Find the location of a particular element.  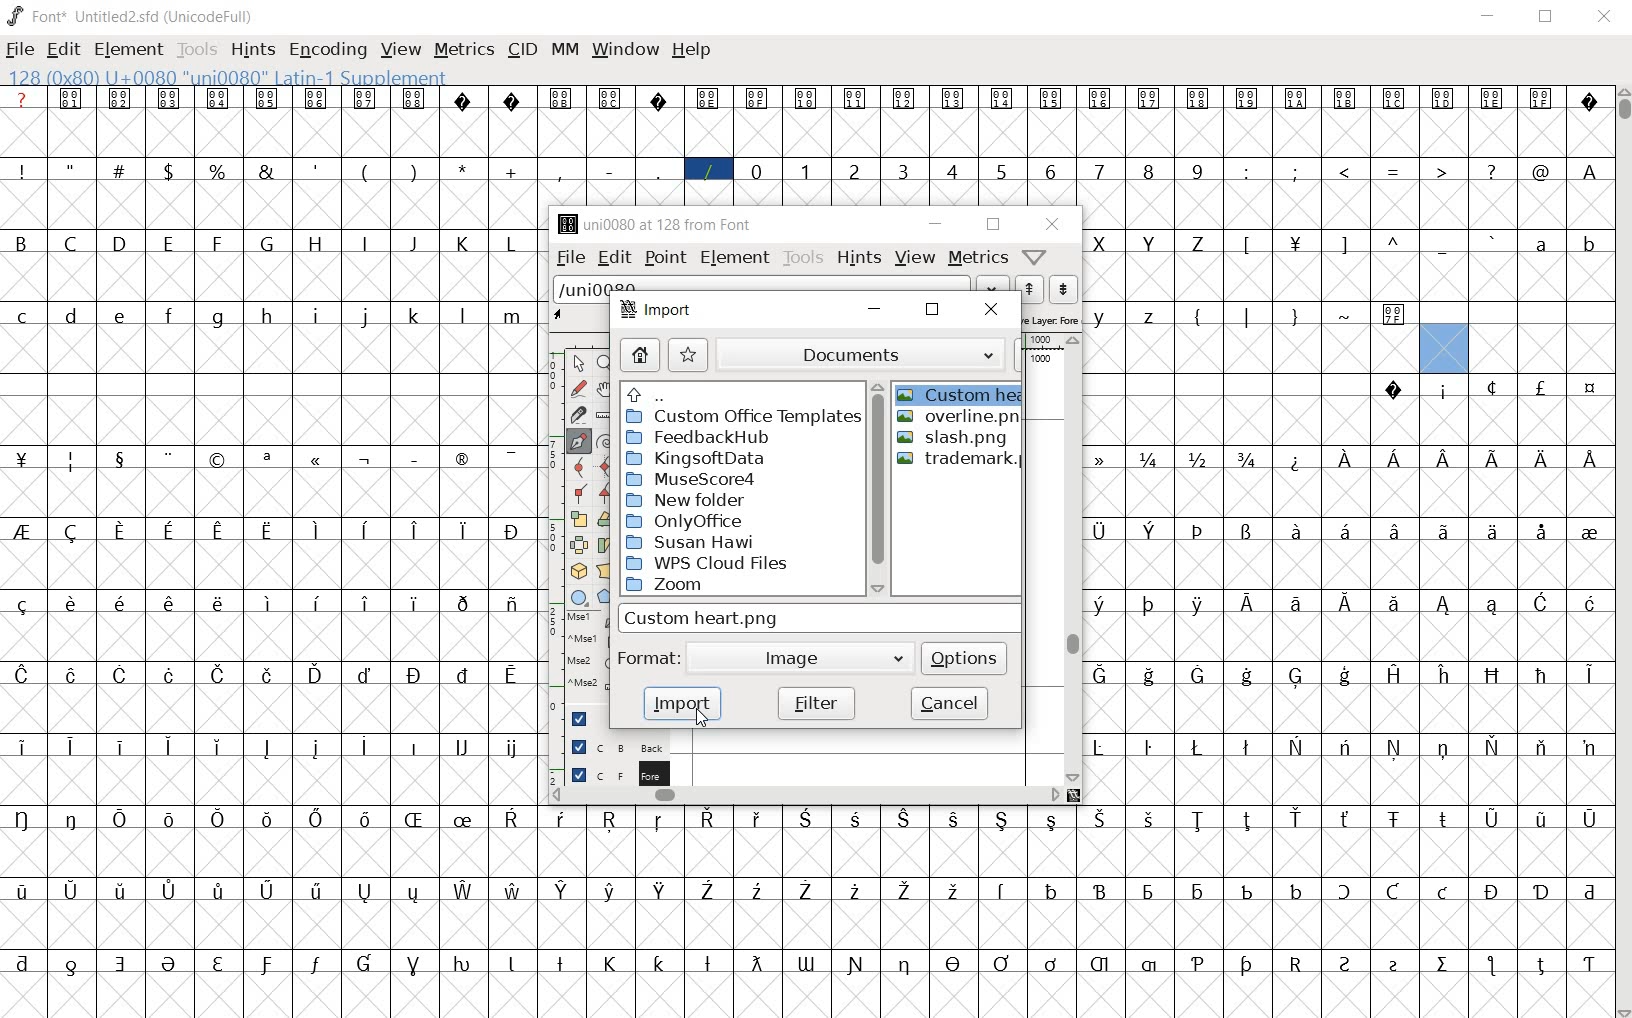

glyph is located at coordinates (1150, 318).